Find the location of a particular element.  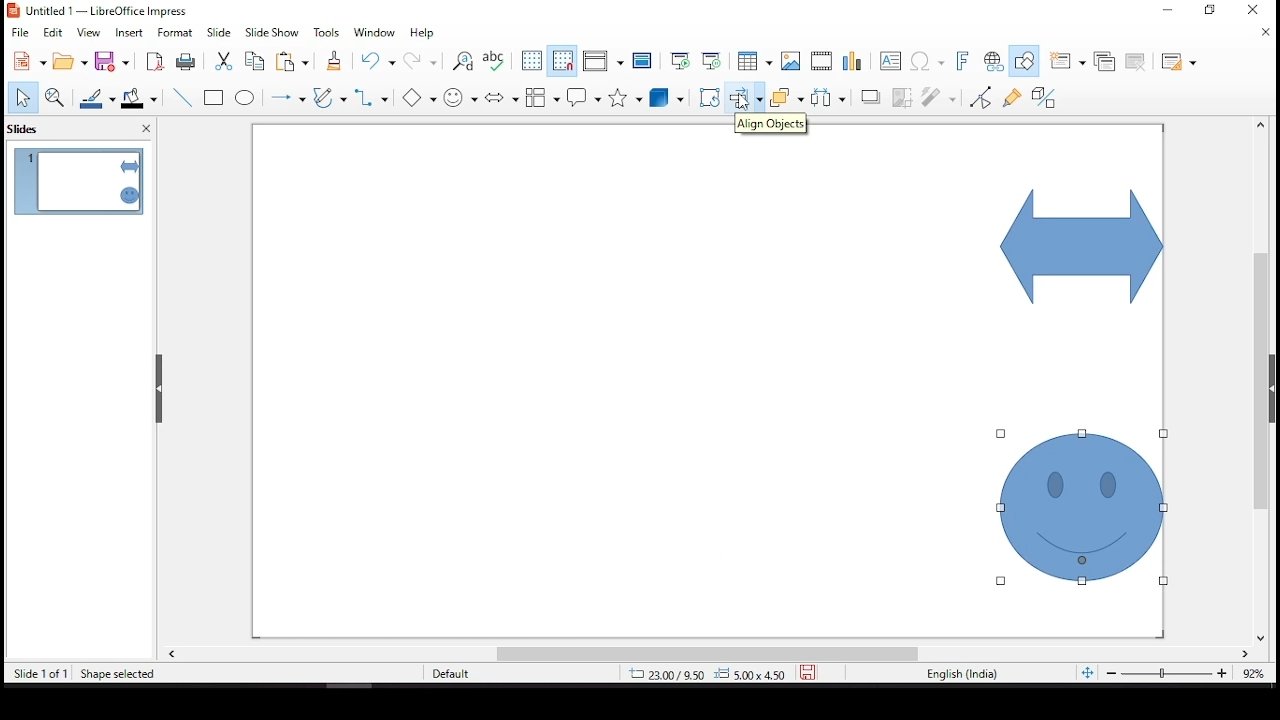

table is located at coordinates (755, 62).